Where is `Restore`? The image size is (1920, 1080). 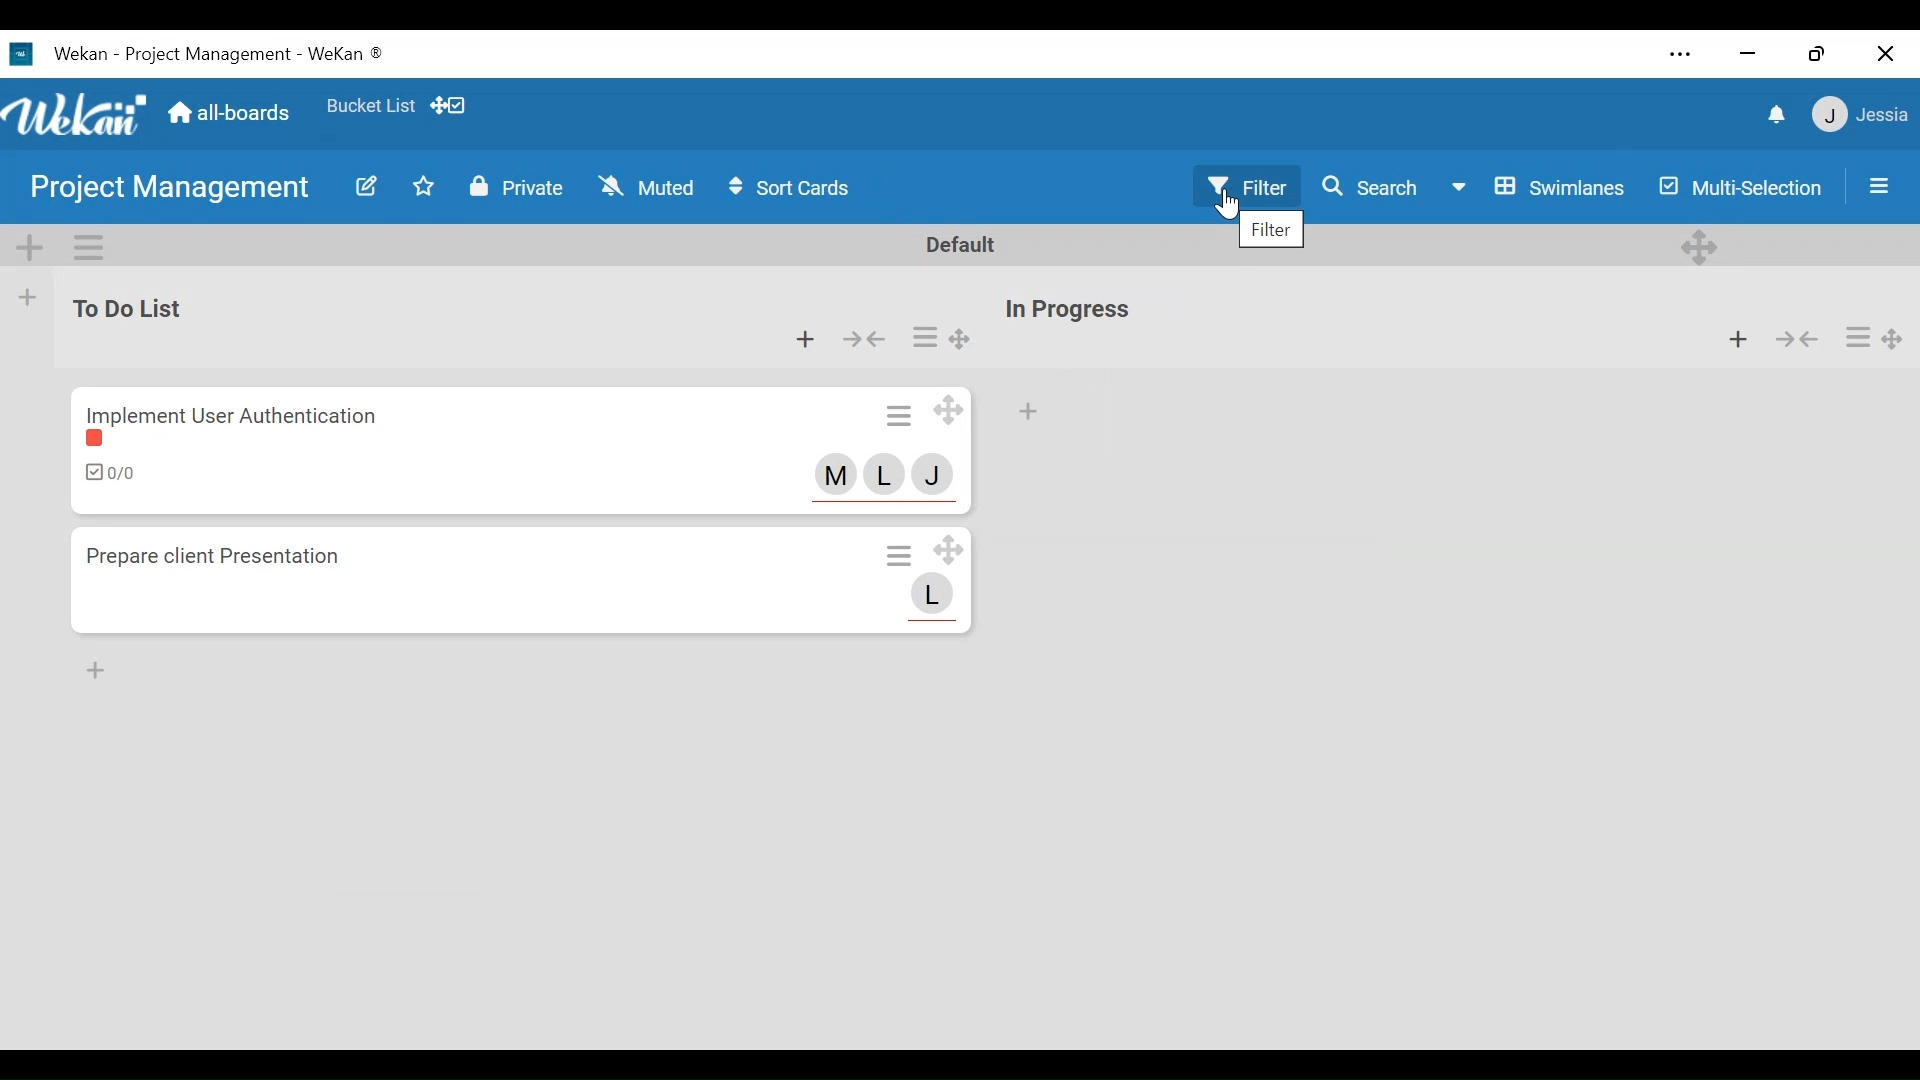 Restore is located at coordinates (1815, 53).